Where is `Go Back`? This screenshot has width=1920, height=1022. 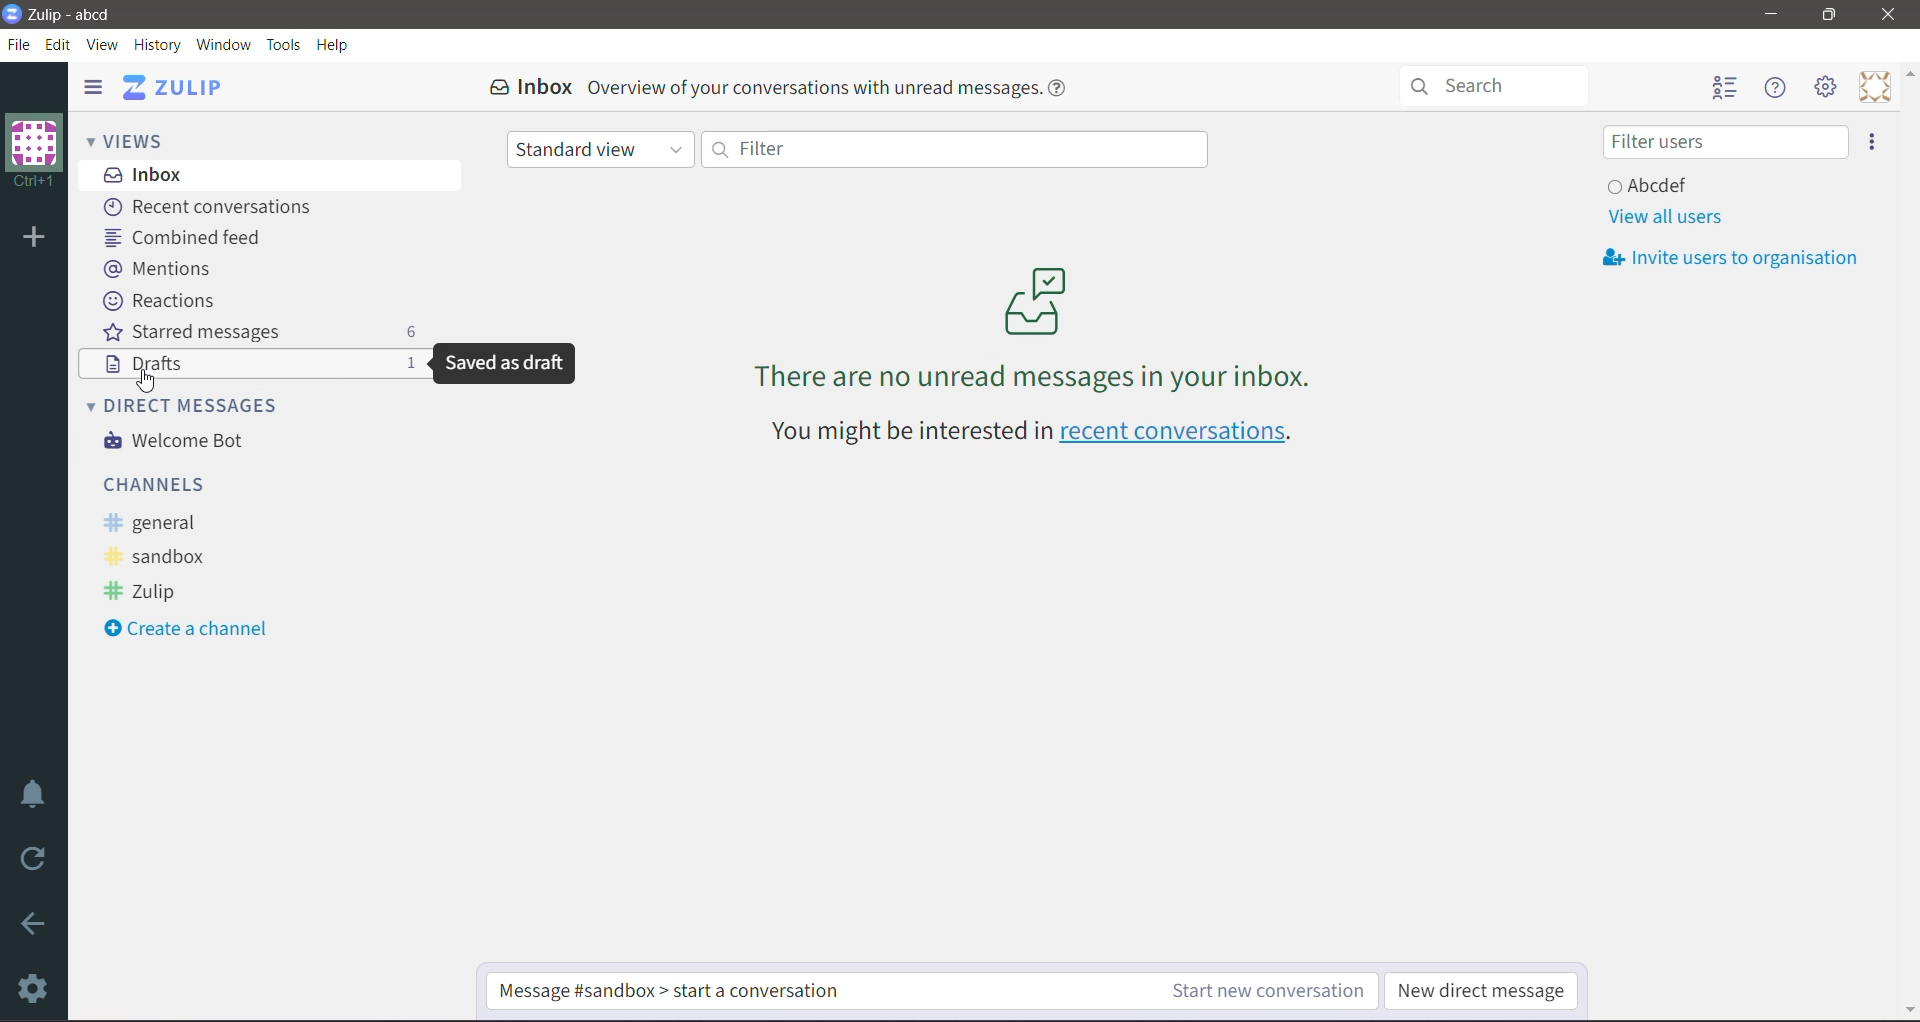 Go Back is located at coordinates (34, 923).